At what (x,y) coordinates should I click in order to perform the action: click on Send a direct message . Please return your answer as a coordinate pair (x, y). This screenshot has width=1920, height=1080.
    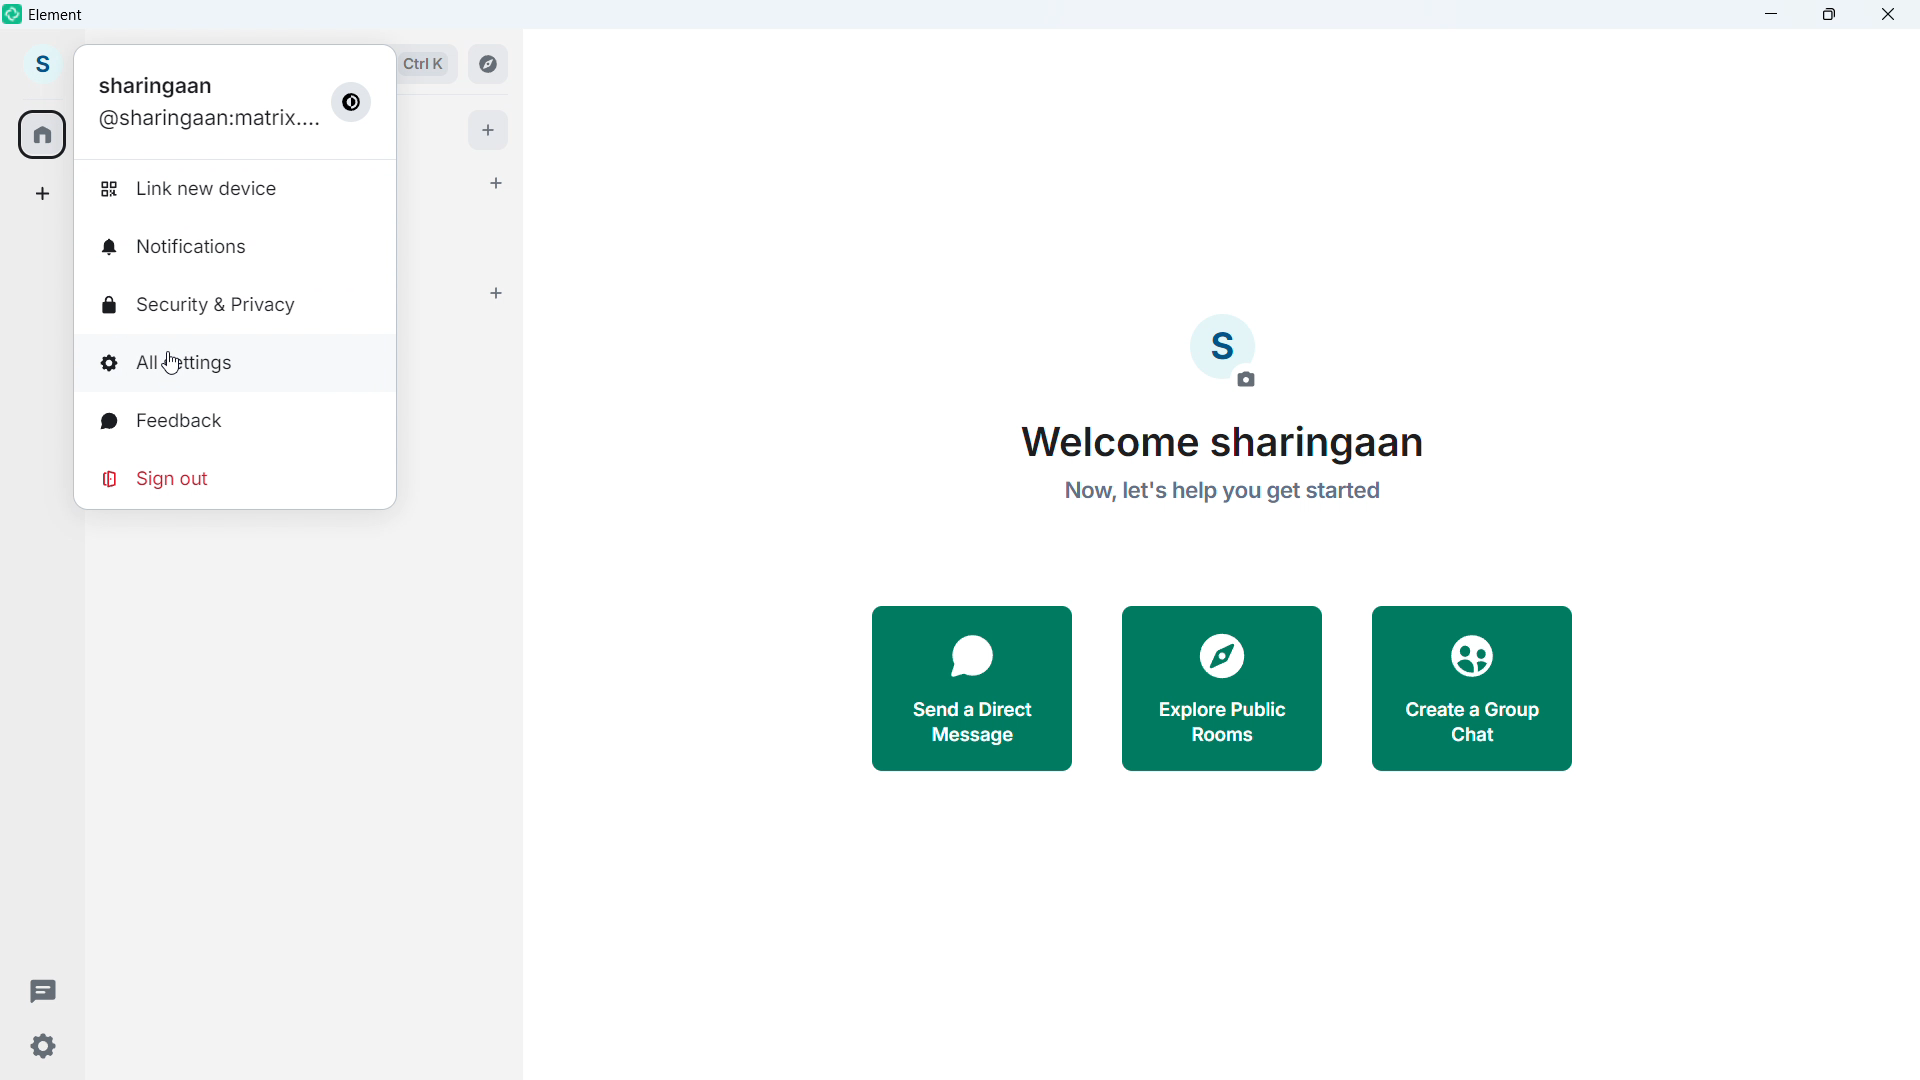
    Looking at the image, I should click on (972, 689).